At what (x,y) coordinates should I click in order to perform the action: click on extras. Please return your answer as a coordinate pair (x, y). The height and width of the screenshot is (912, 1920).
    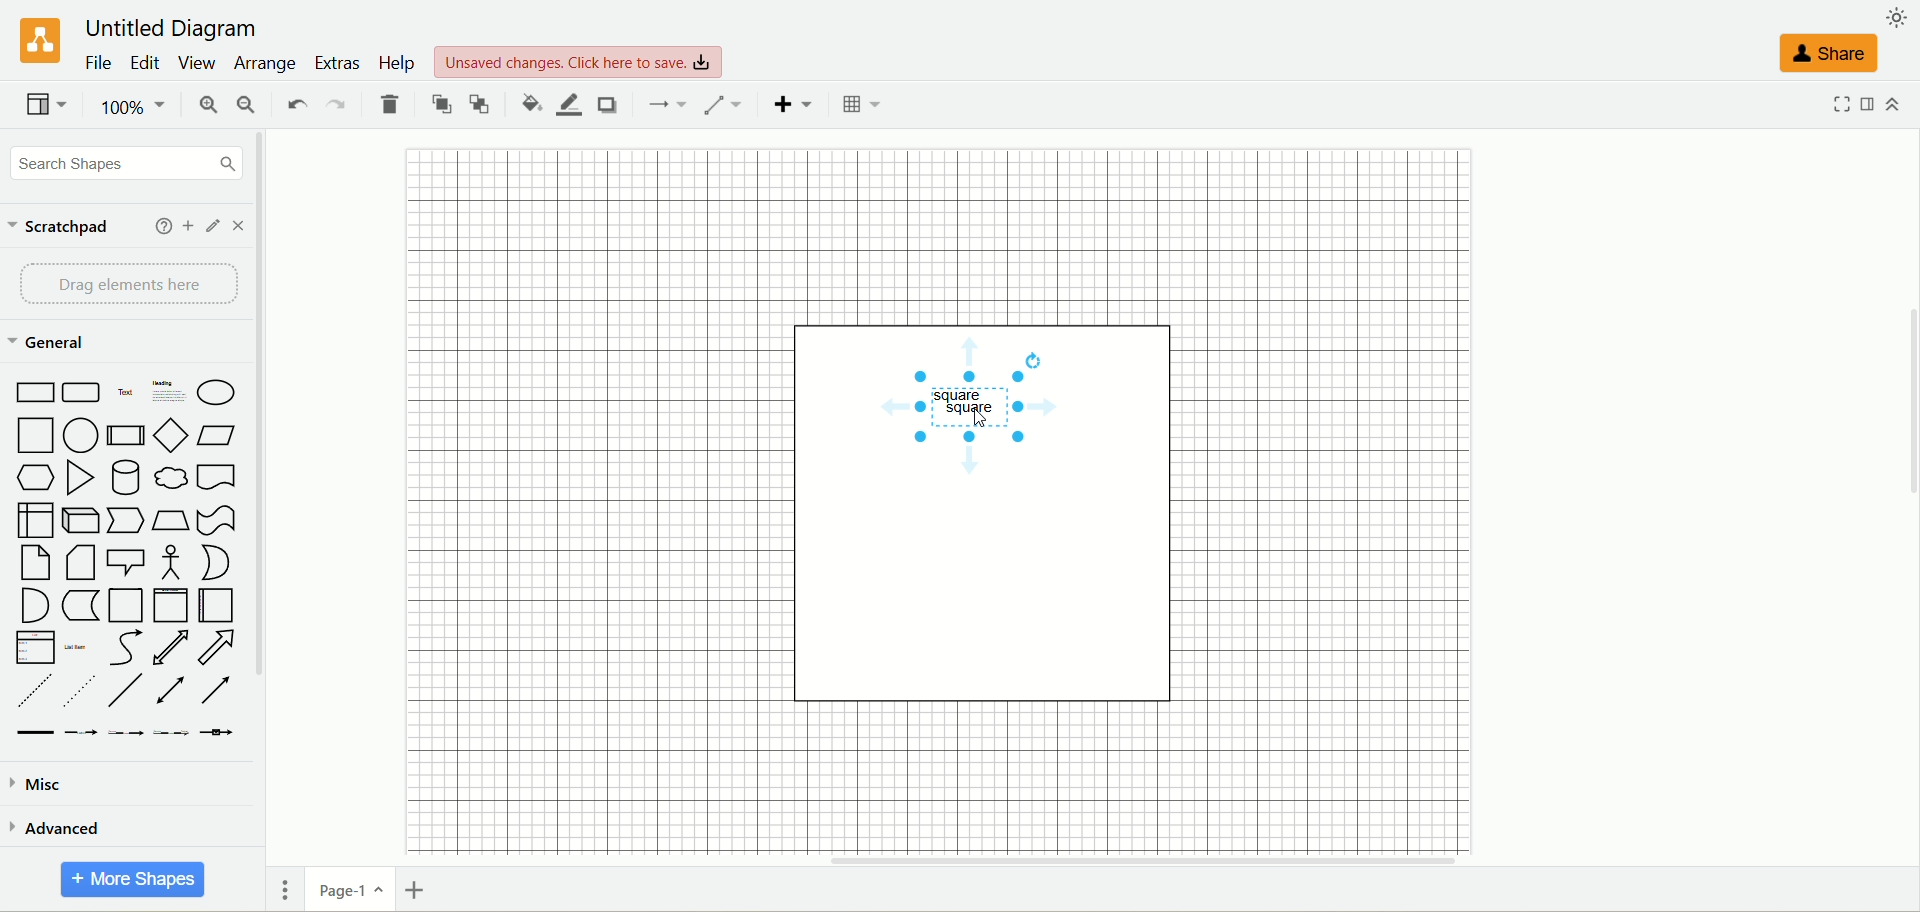
    Looking at the image, I should click on (338, 64).